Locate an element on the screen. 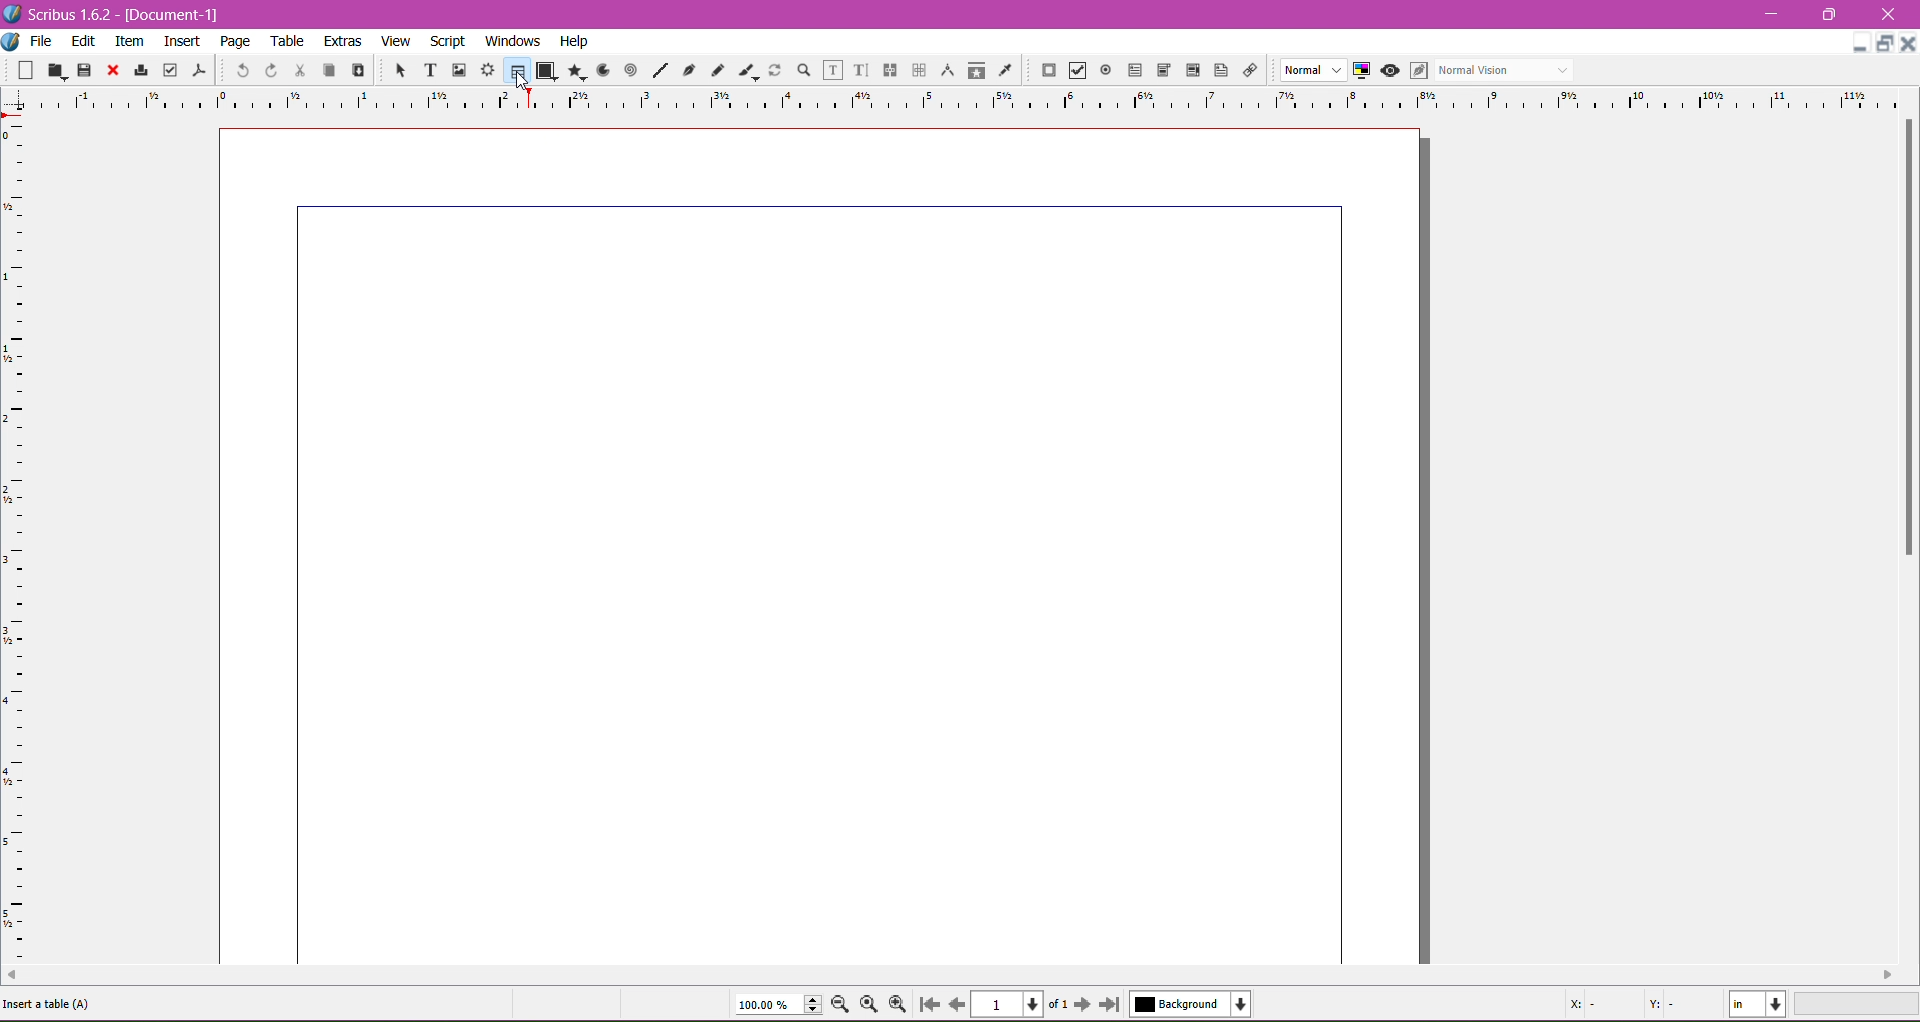 The image size is (1920, 1022). Scribus 1.6.2 - [Document-1] is located at coordinates (120, 14).